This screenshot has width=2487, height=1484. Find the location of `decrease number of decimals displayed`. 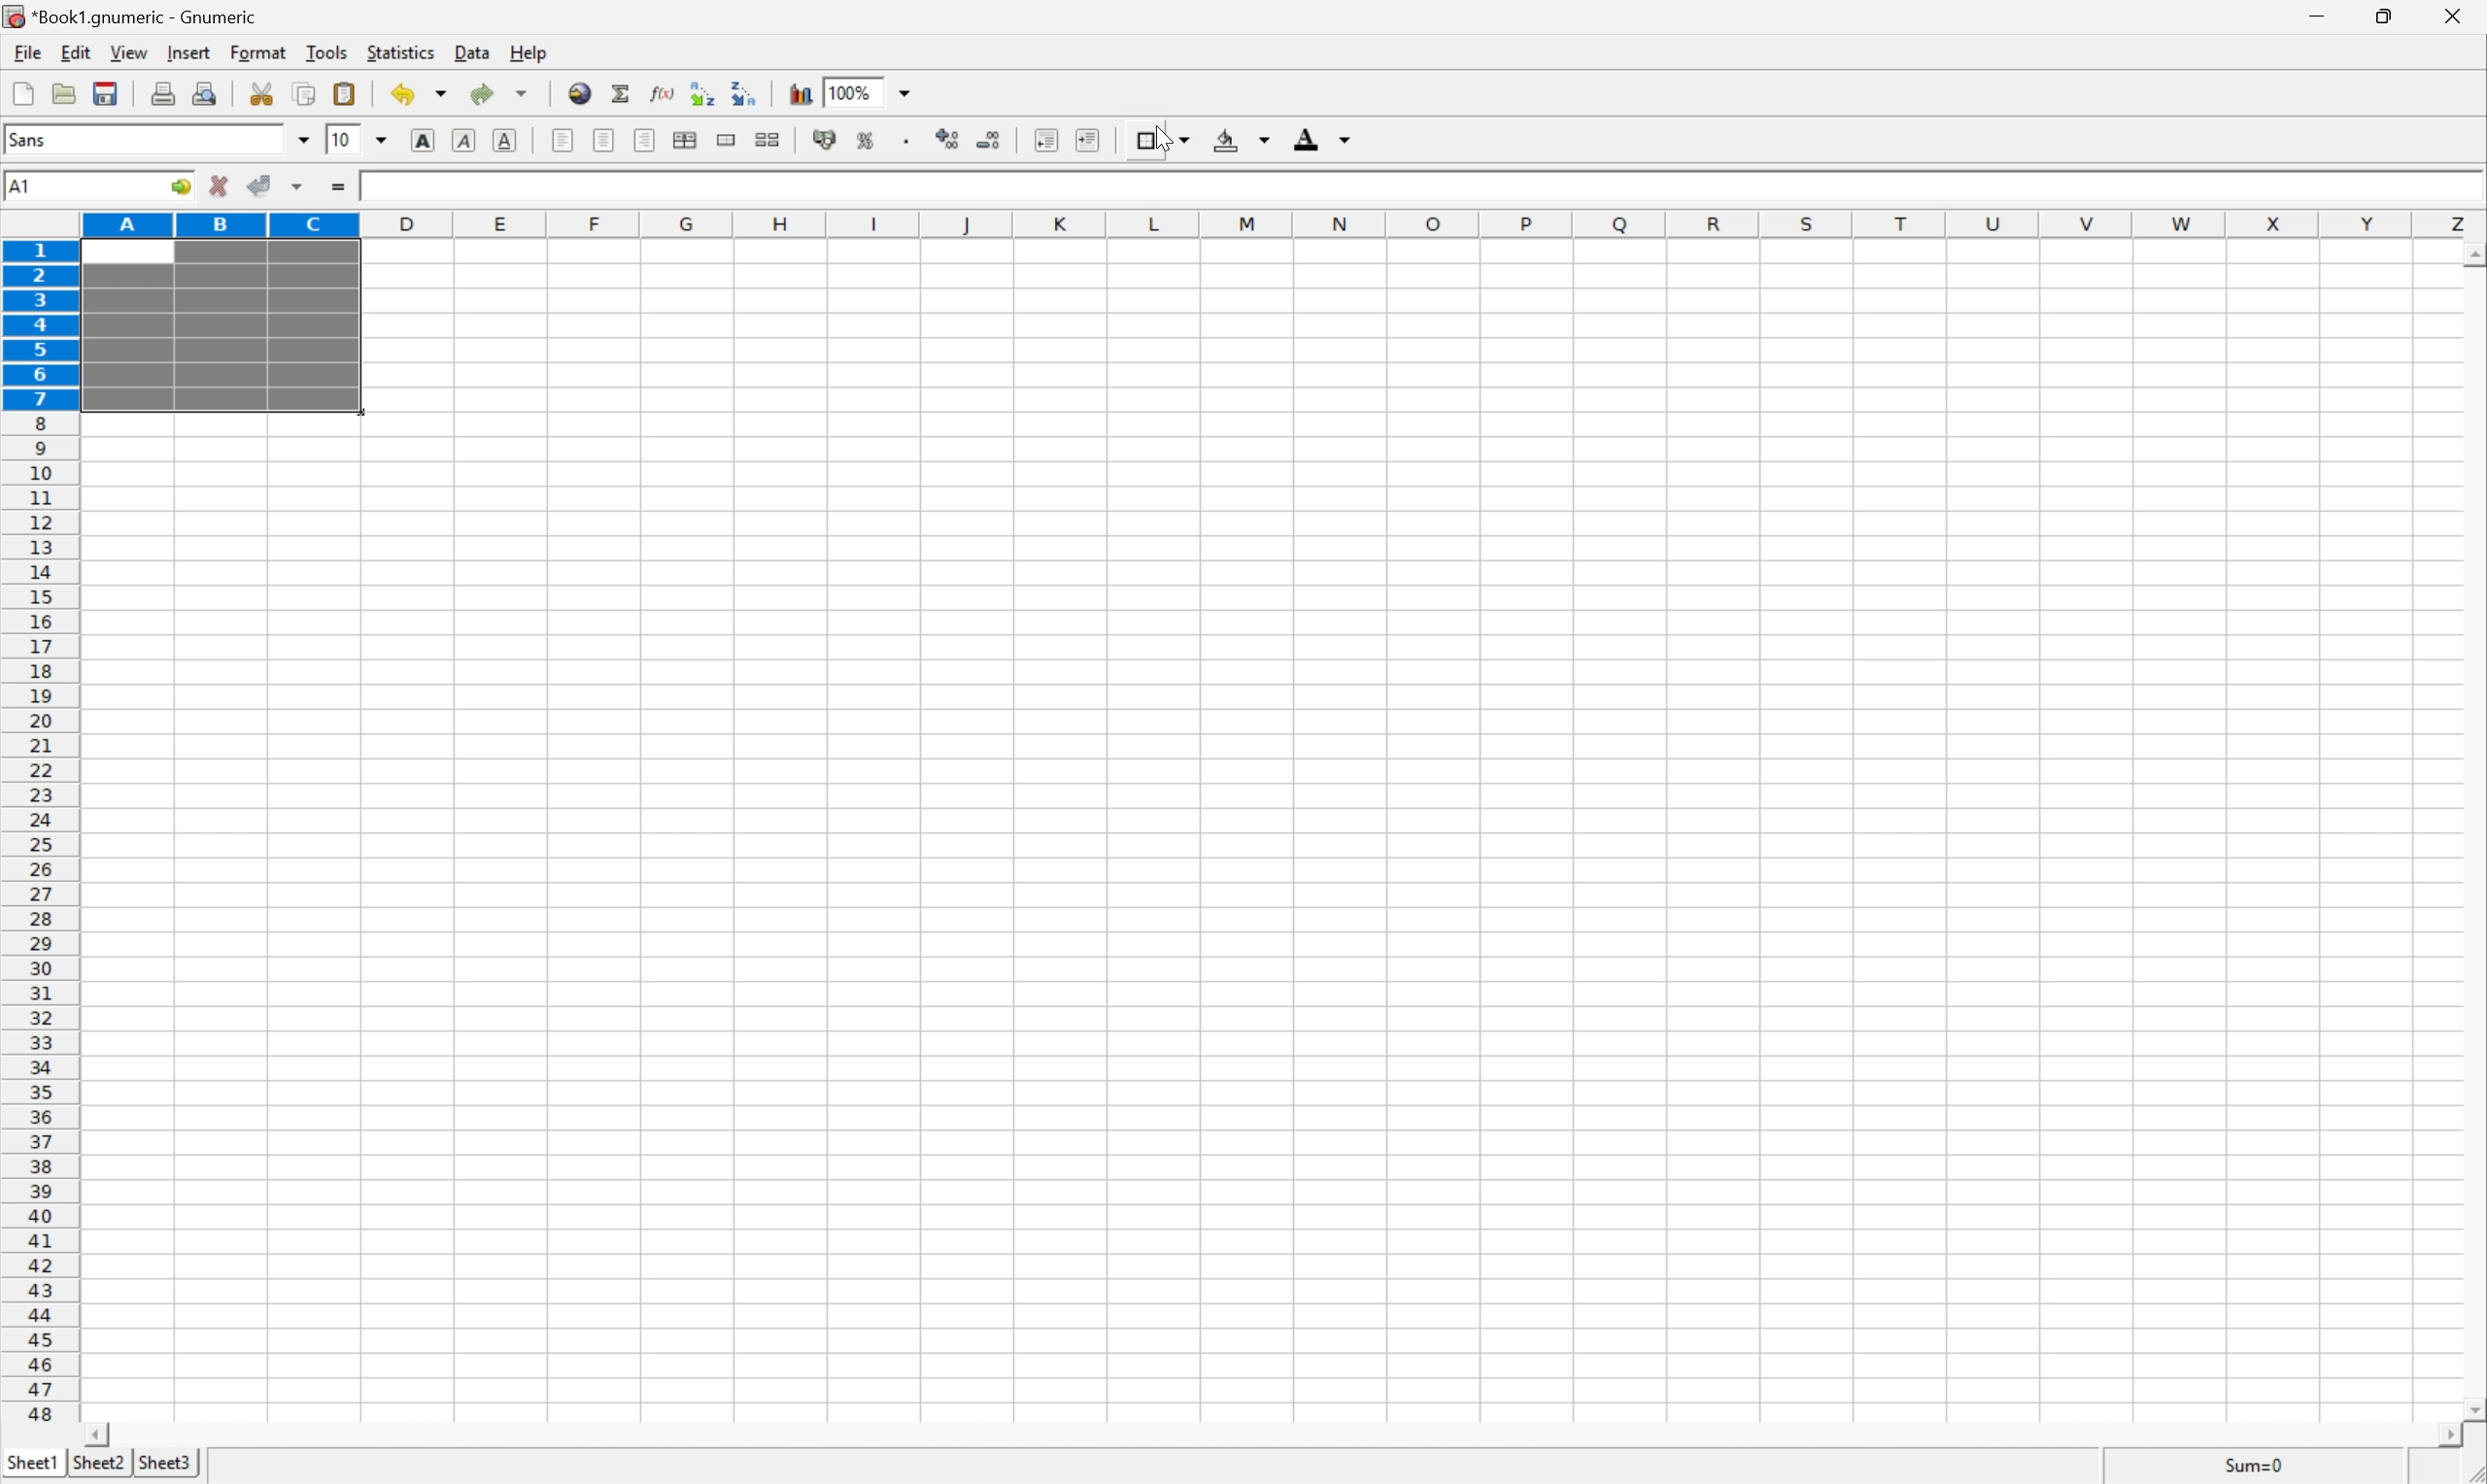

decrease number of decimals displayed is located at coordinates (990, 146).